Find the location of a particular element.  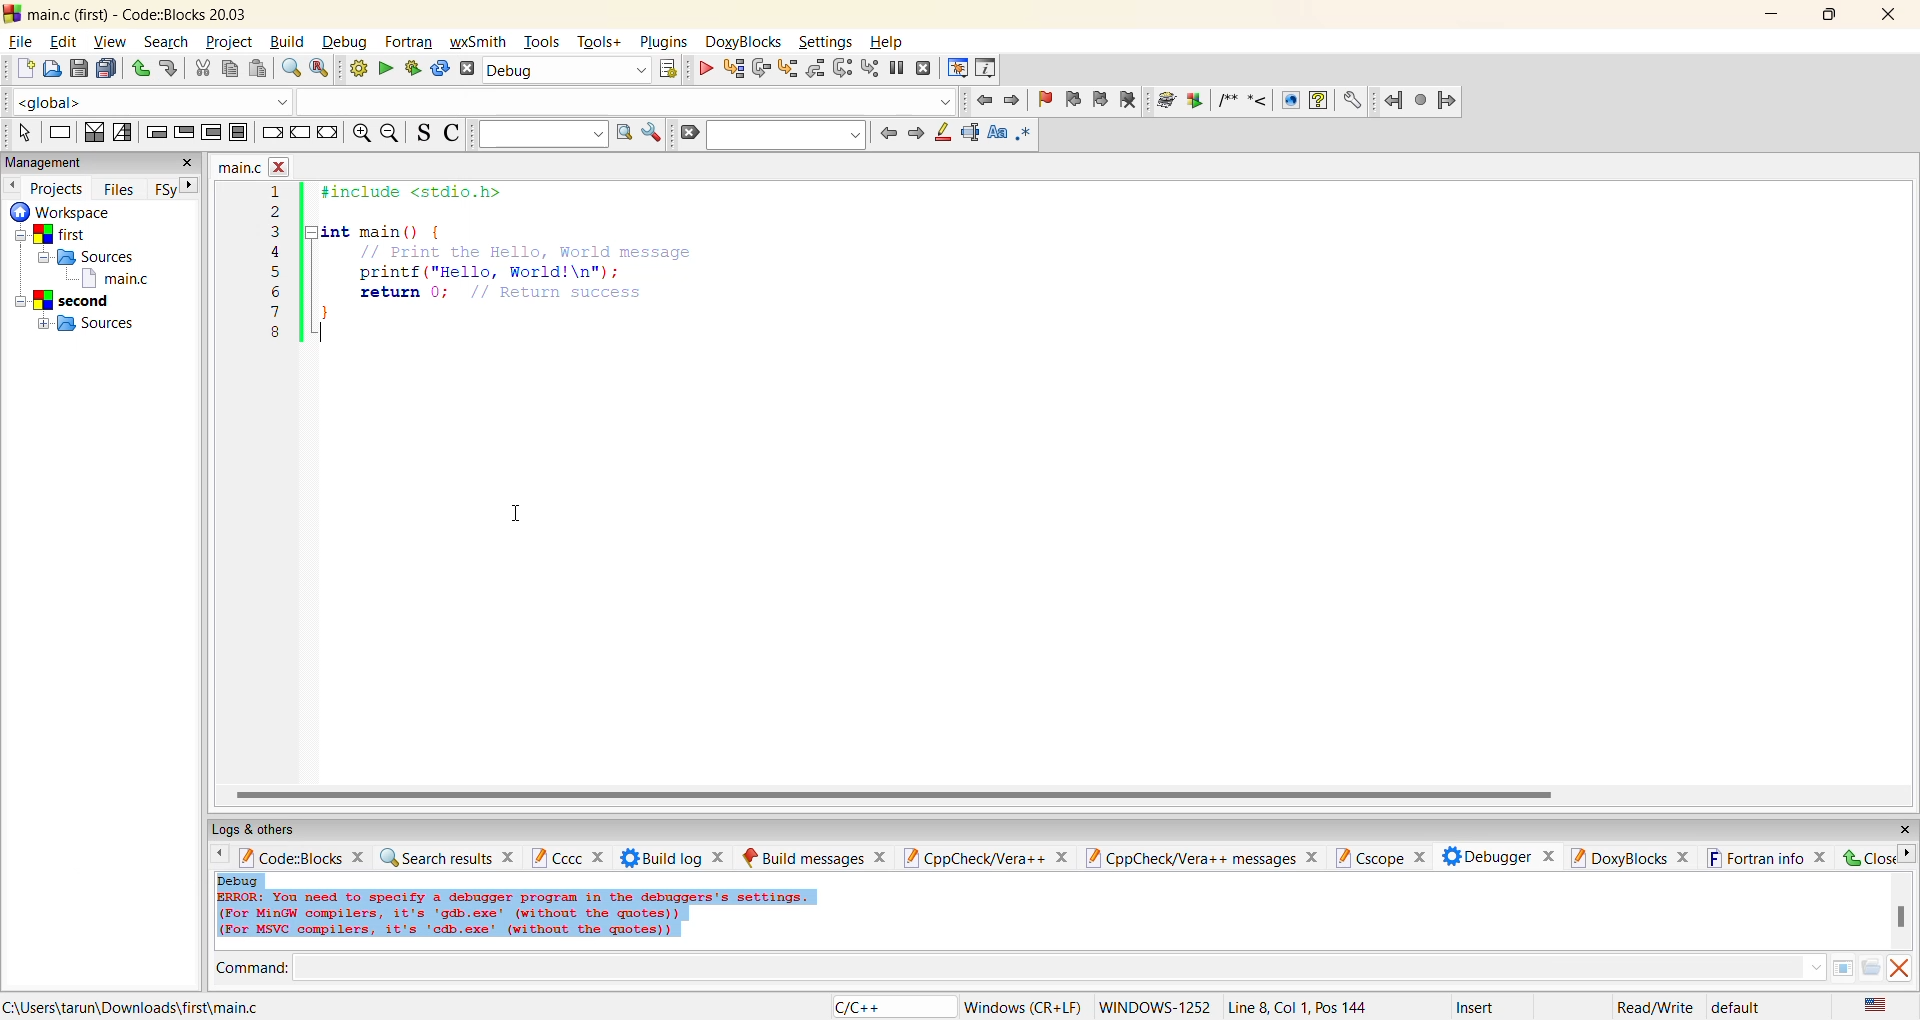

app name and file name is located at coordinates (140, 13).